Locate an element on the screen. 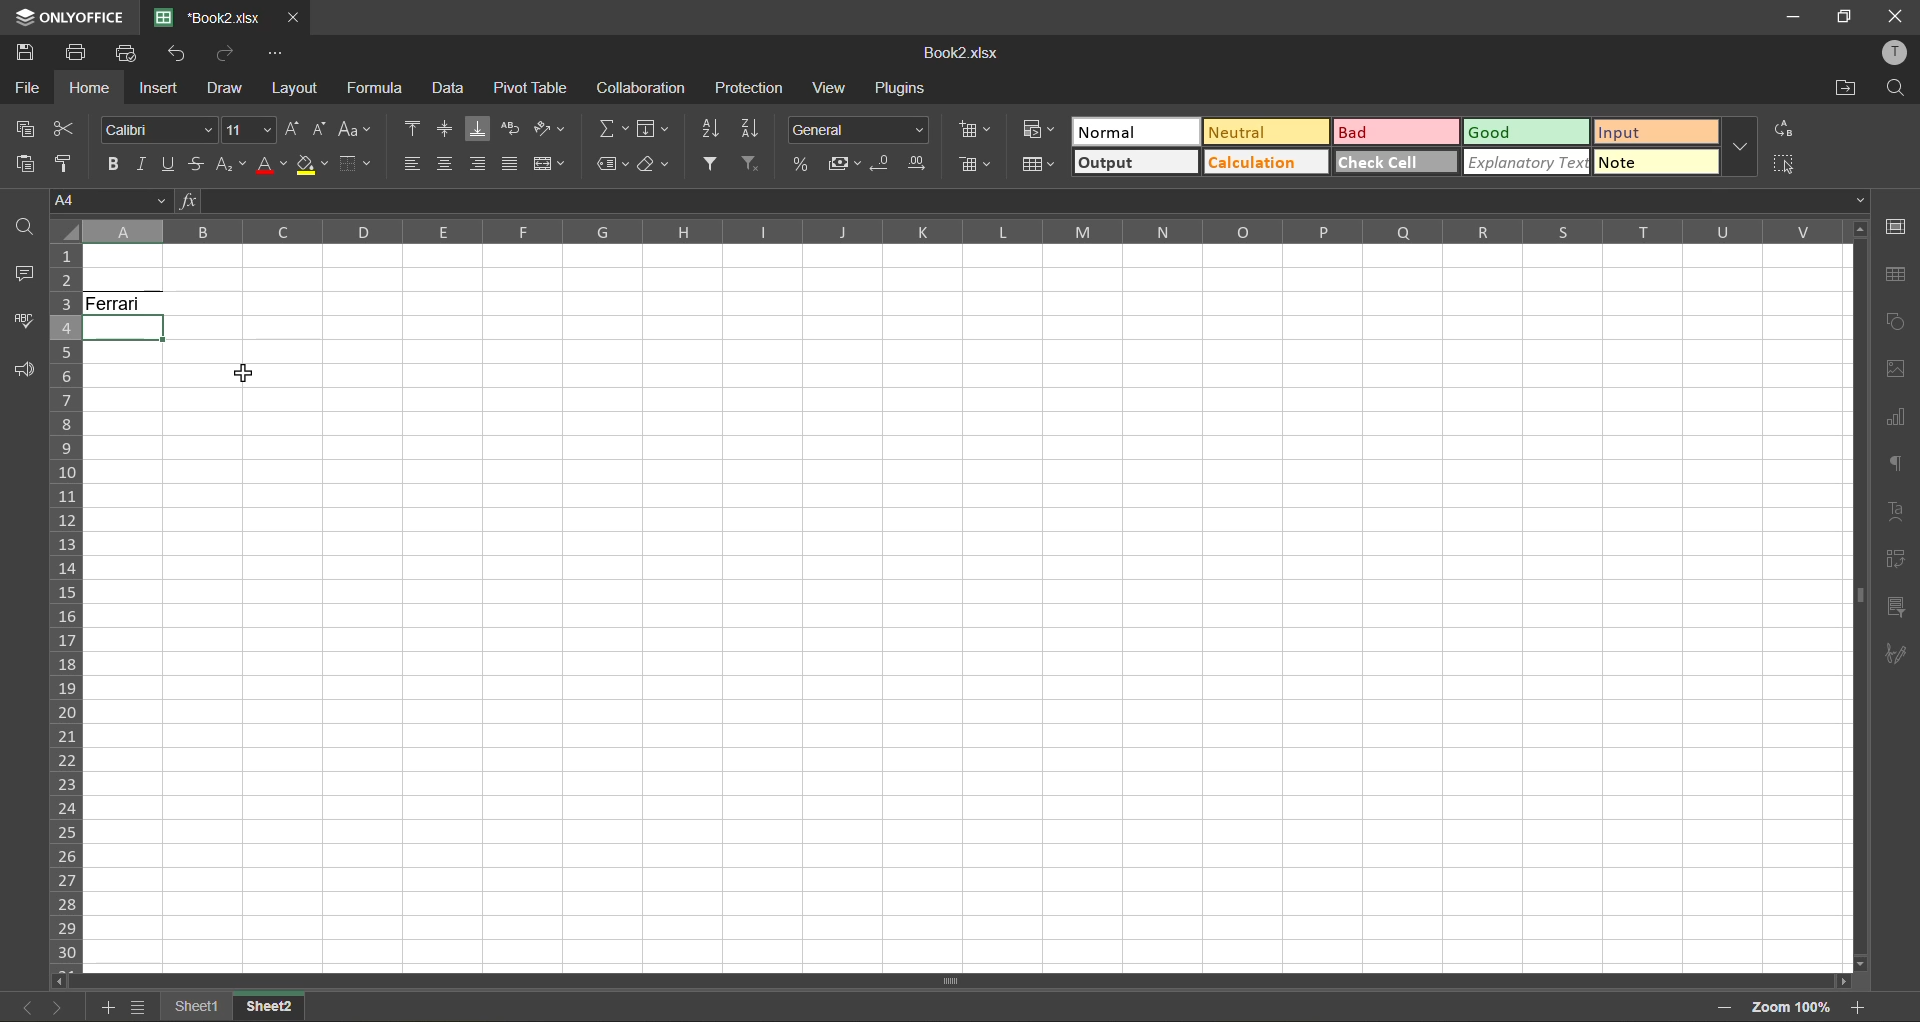 This screenshot has height=1022, width=1920. font size is located at coordinates (252, 128).